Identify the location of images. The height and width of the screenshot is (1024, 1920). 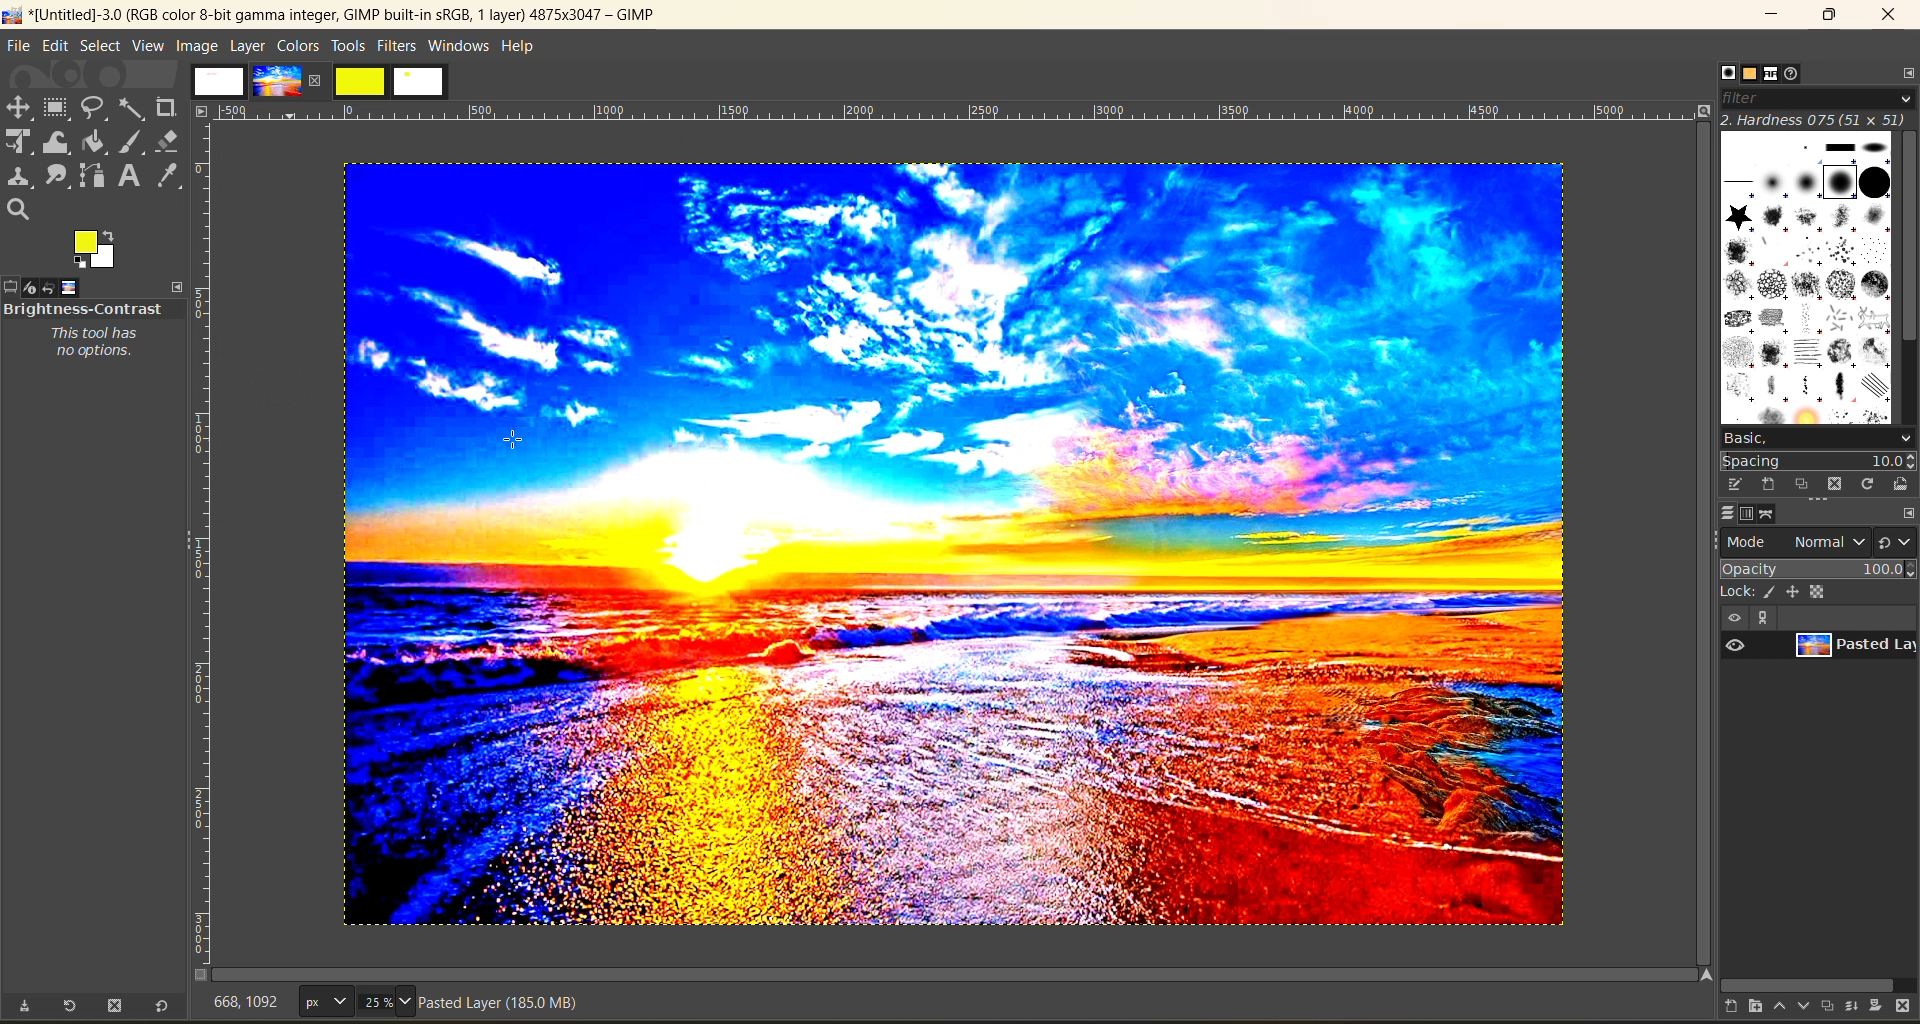
(66, 286).